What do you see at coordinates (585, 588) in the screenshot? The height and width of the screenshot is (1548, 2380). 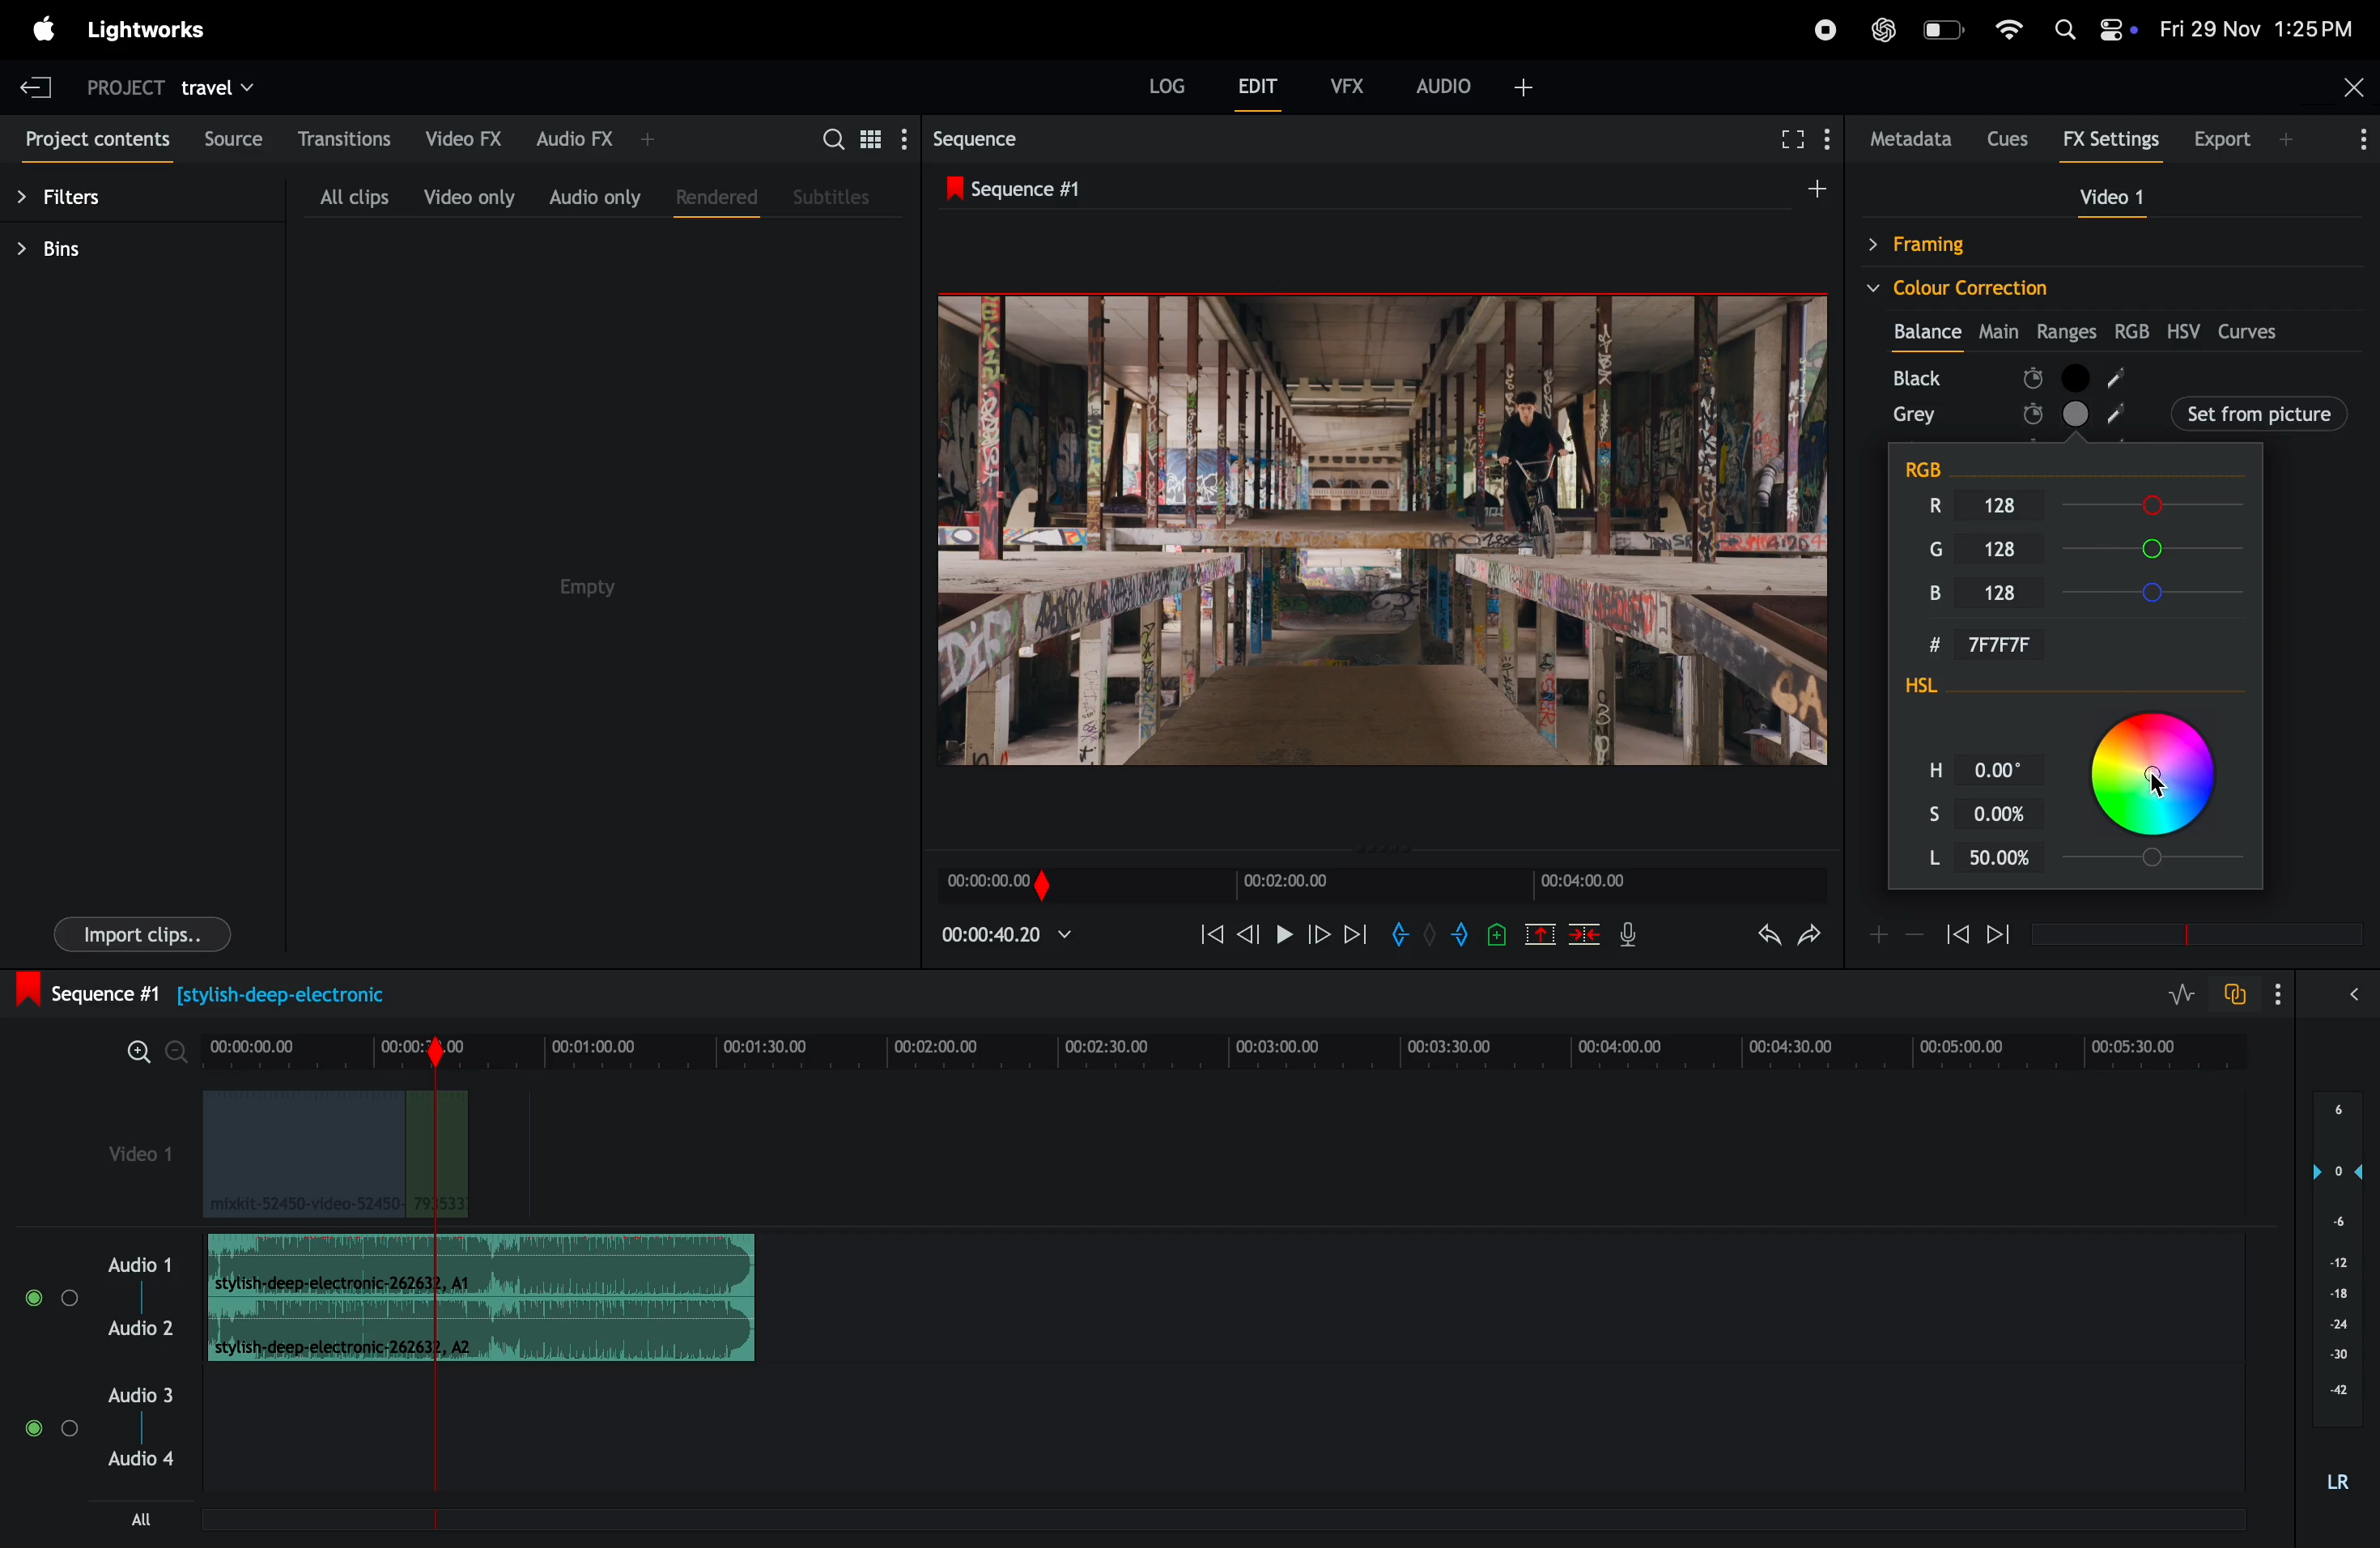 I see `empty` at bounding box center [585, 588].